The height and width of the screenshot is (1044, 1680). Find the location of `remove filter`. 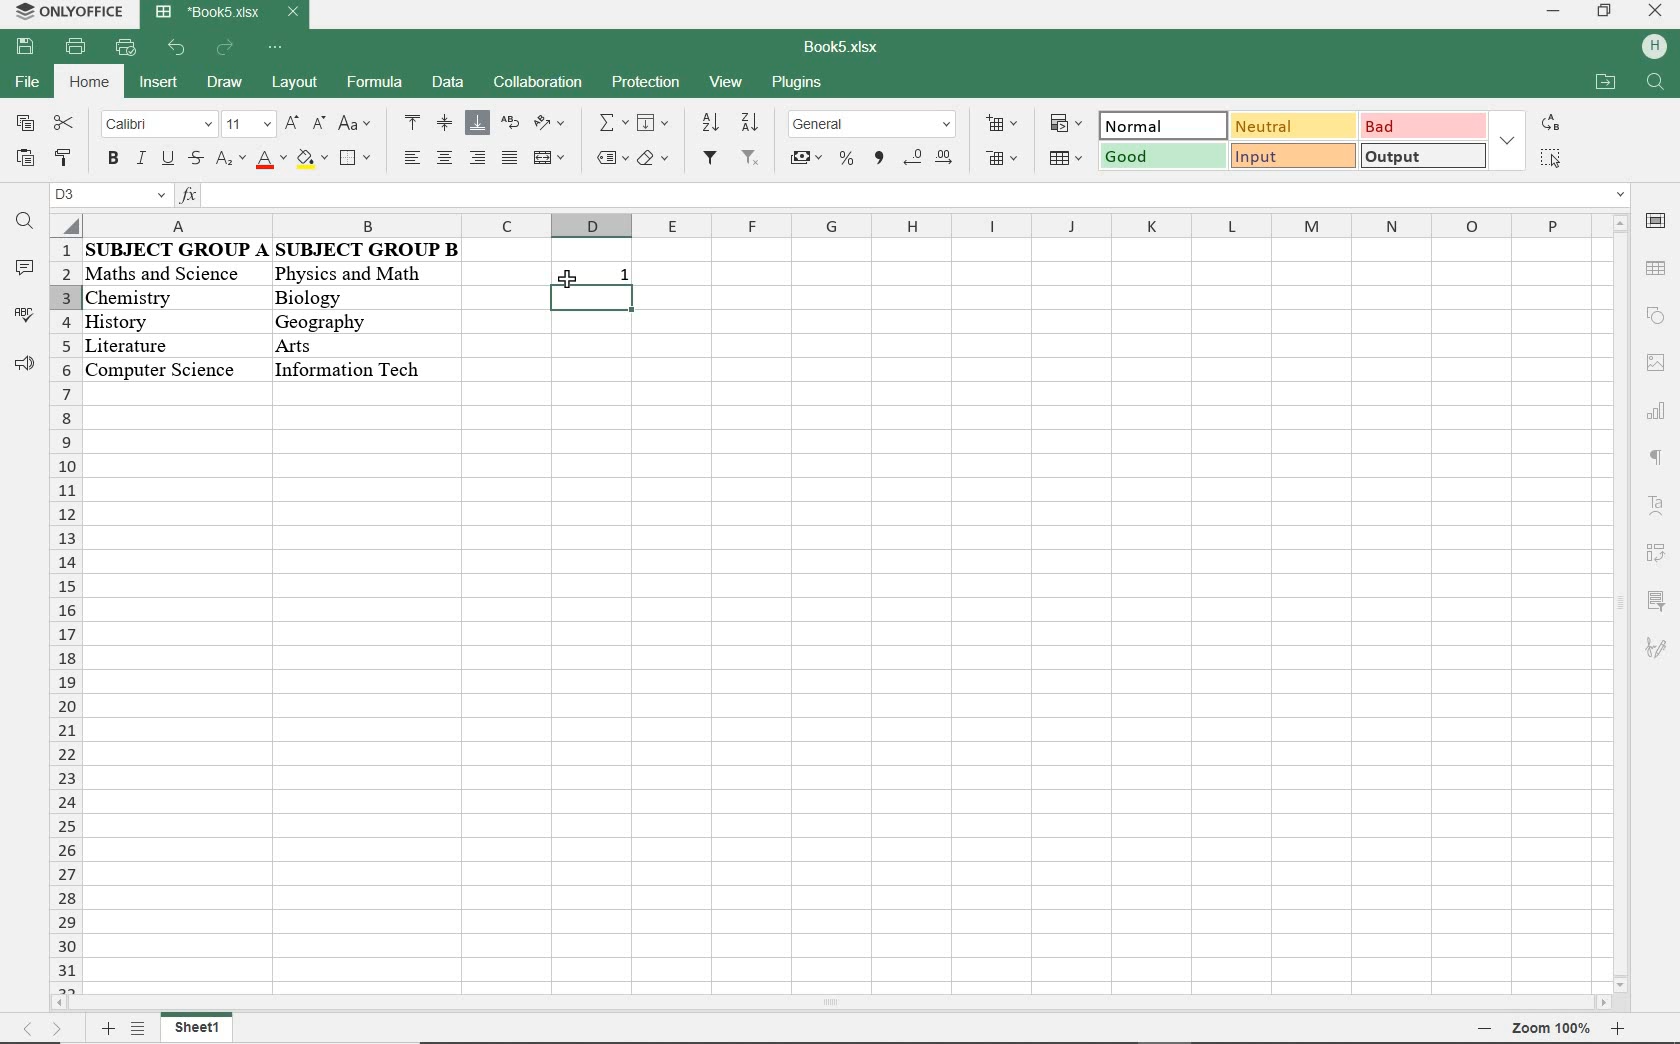

remove filter is located at coordinates (751, 159).